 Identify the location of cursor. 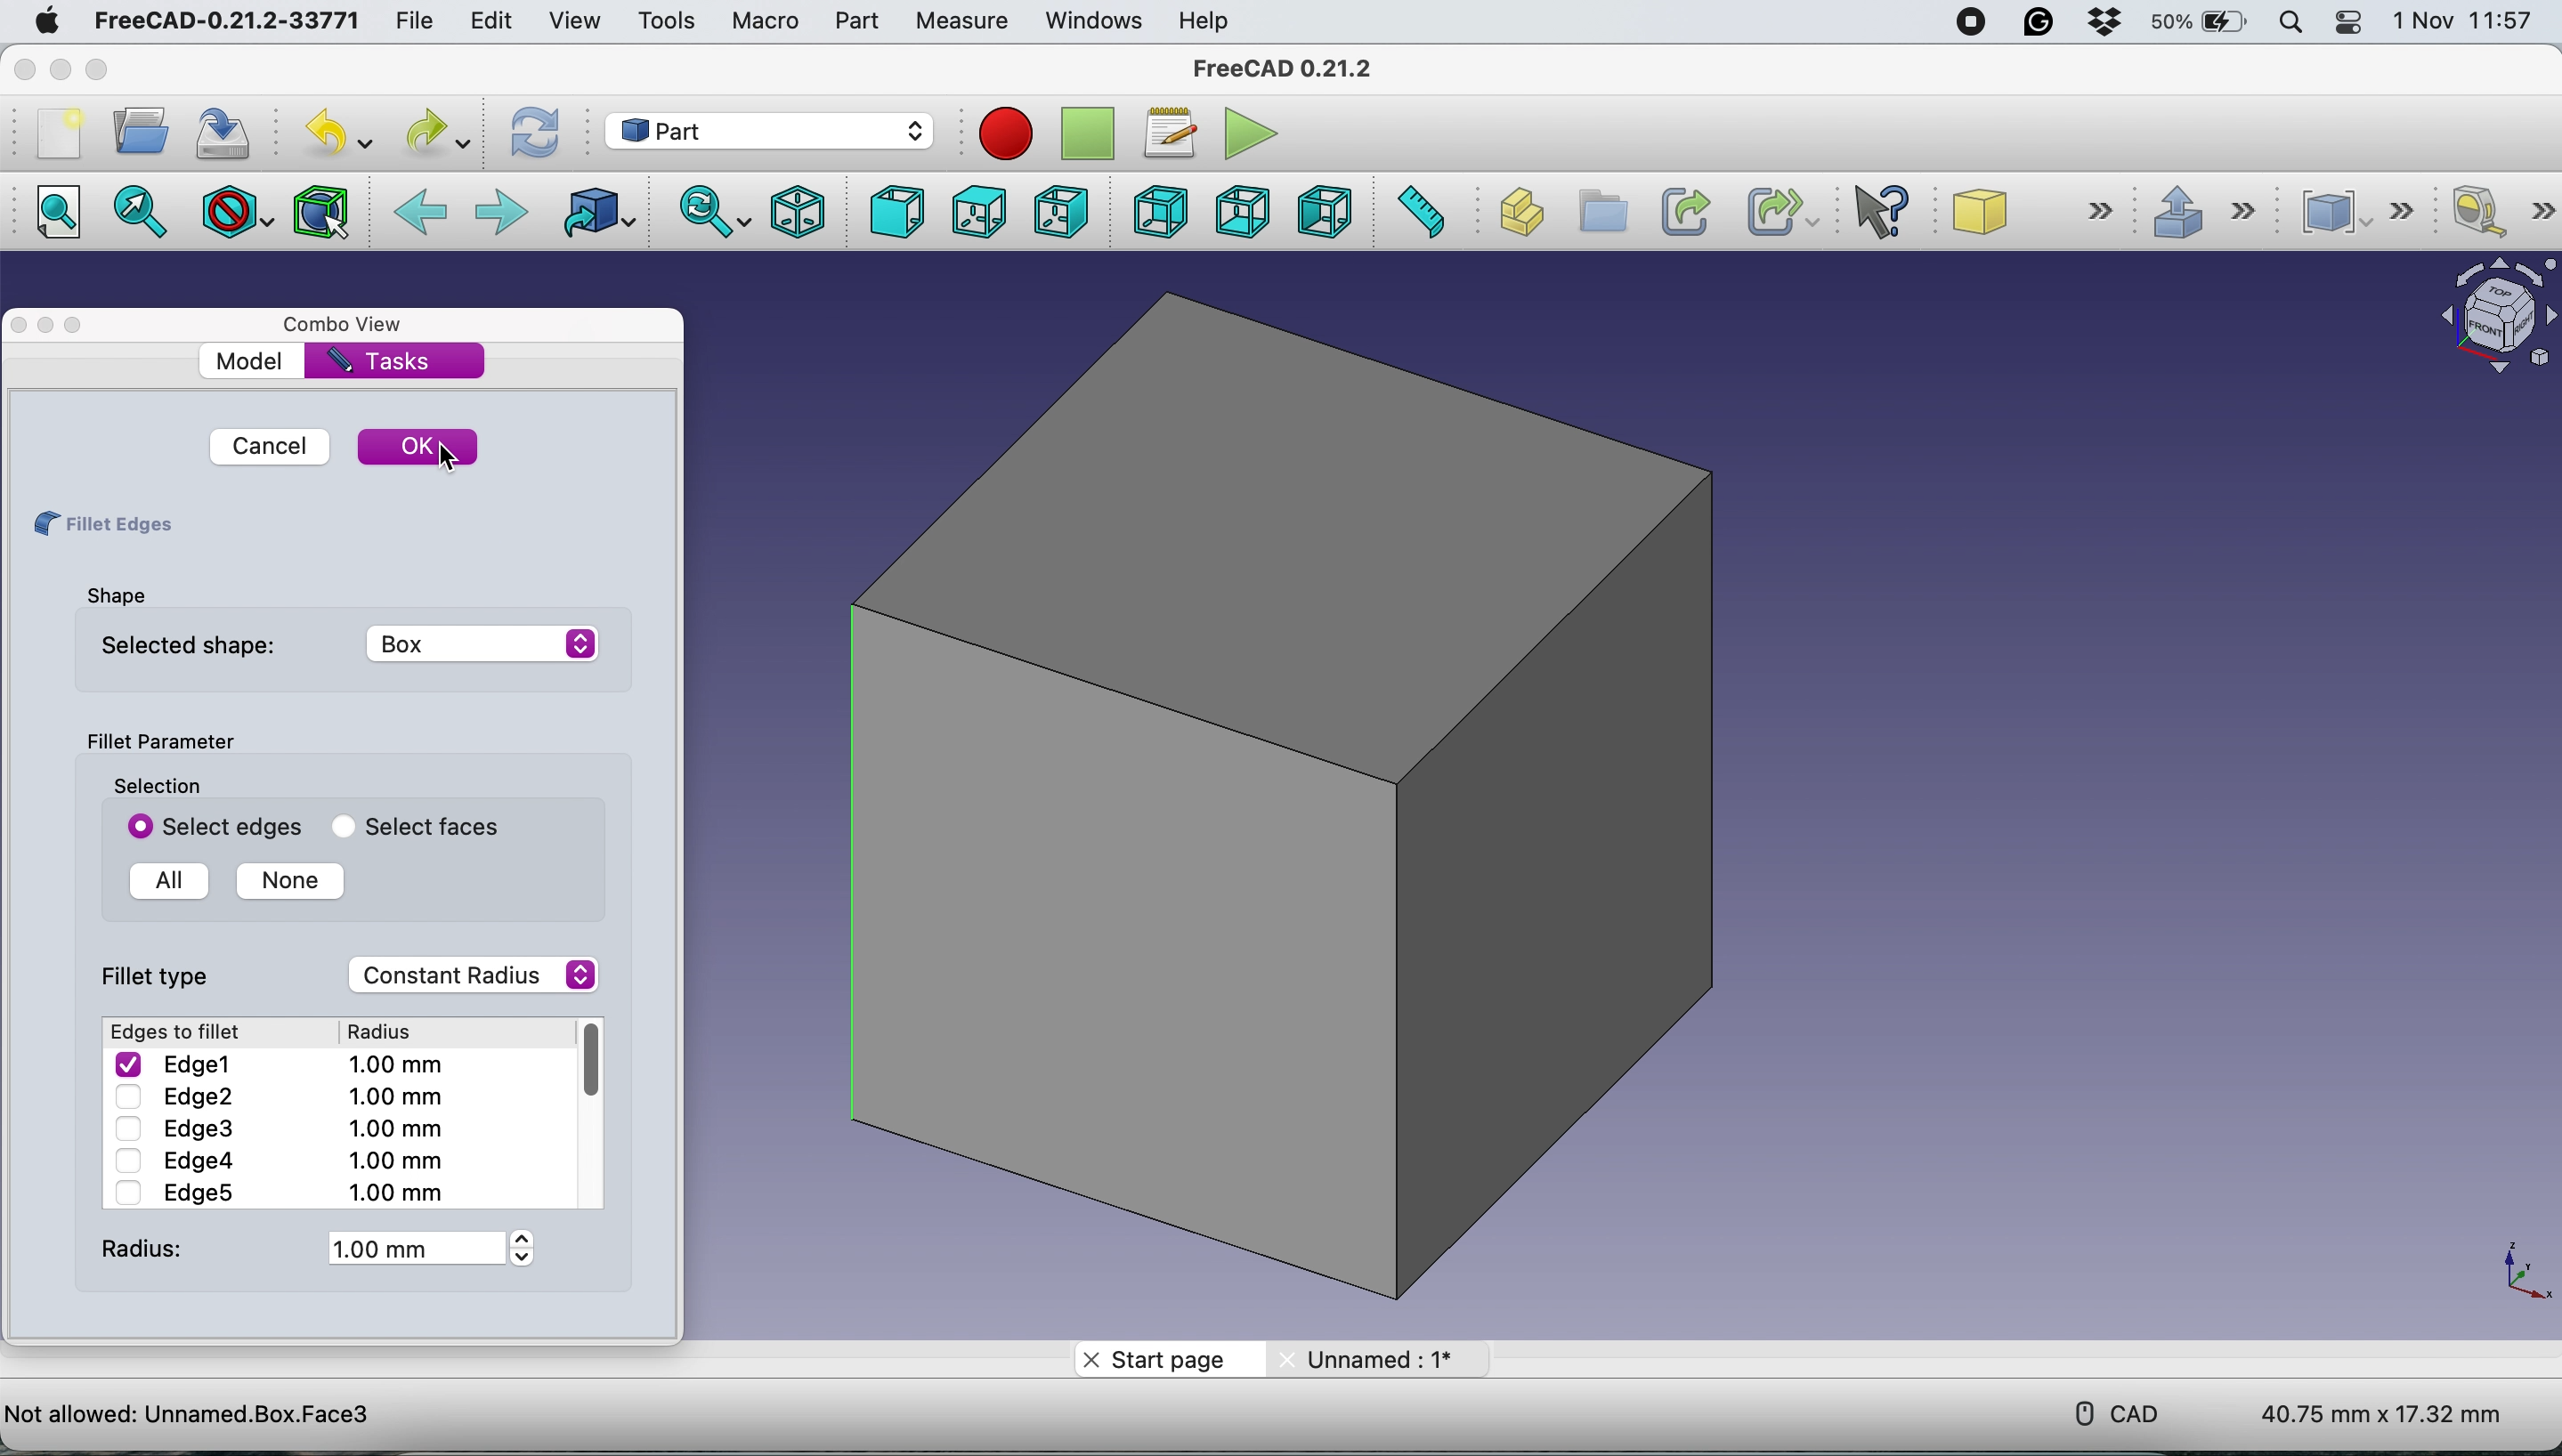
(451, 458).